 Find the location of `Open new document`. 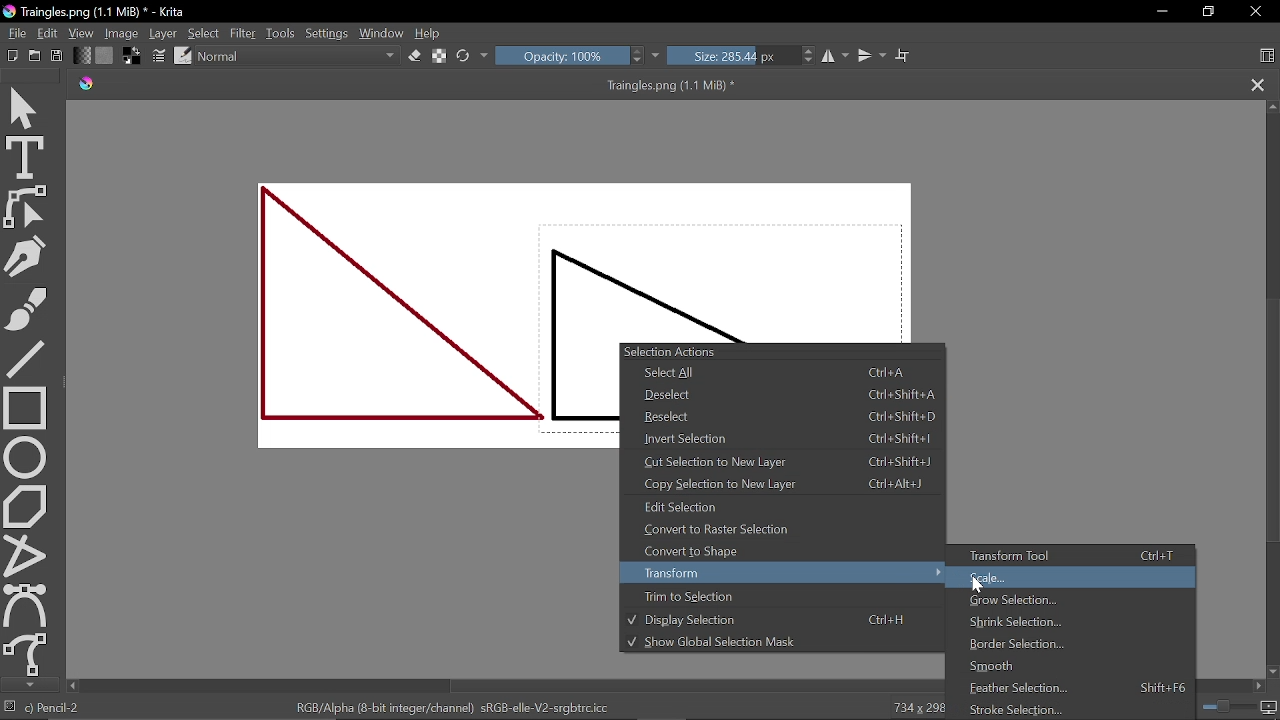

Open new document is located at coordinates (13, 56).